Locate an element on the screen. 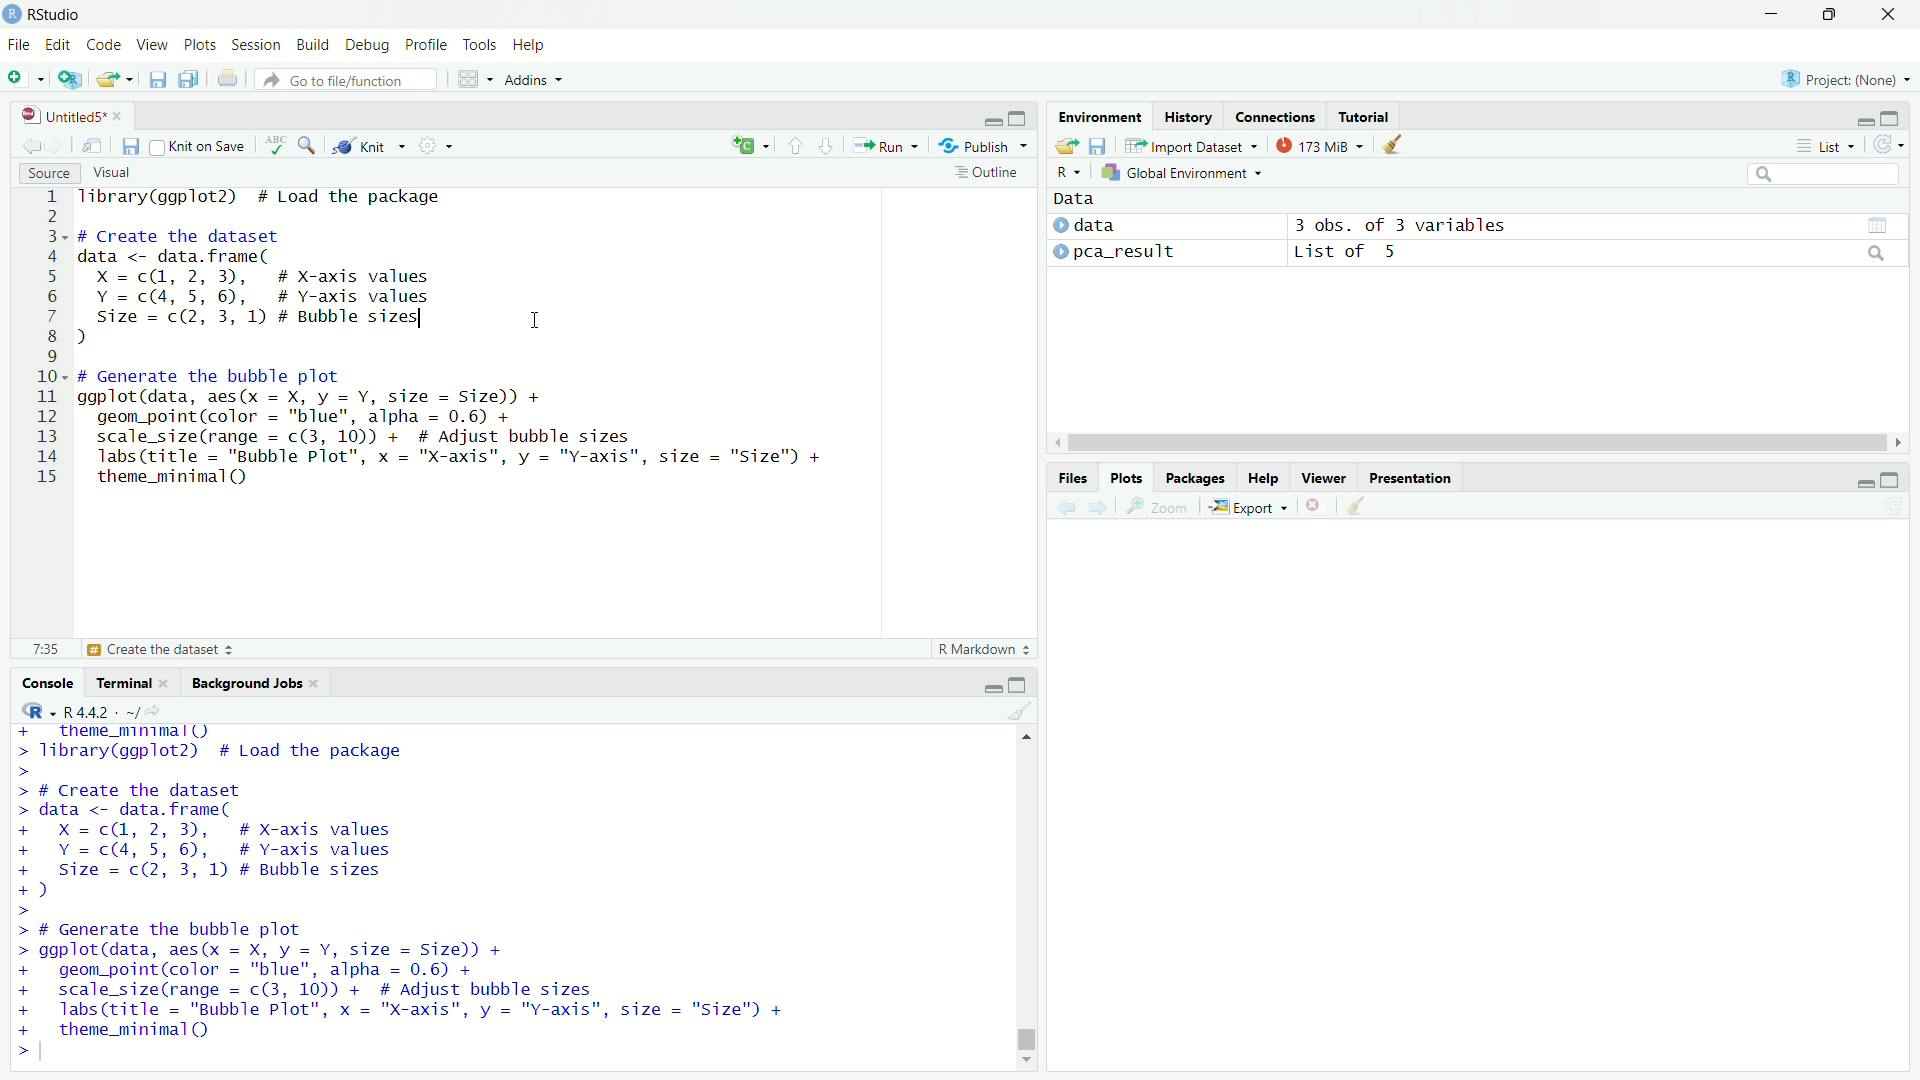 The width and height of the screenshot is (1920, 1080). View is located at coordinates (156, 46).